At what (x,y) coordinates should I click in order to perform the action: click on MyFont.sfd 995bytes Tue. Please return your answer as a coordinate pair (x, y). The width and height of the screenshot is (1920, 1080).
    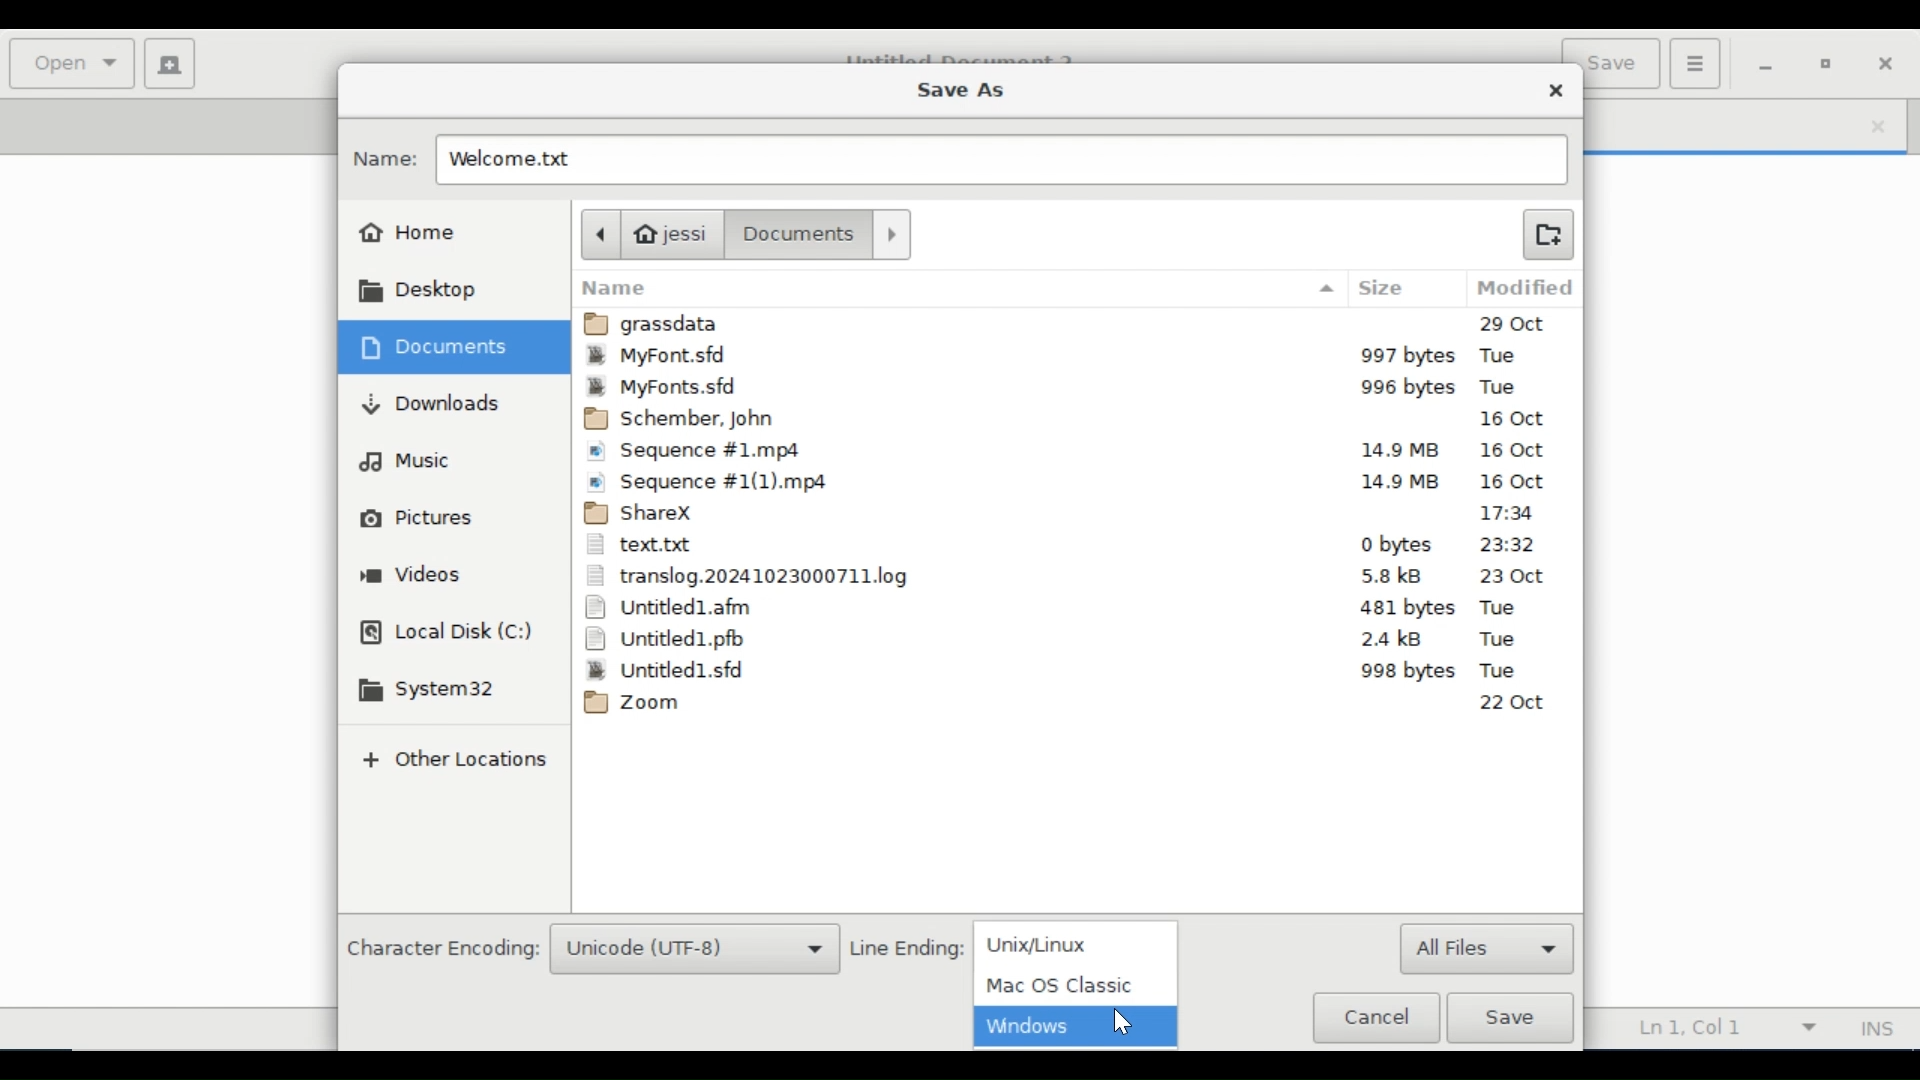
    Looking at the image, I should click on (1077, 388).